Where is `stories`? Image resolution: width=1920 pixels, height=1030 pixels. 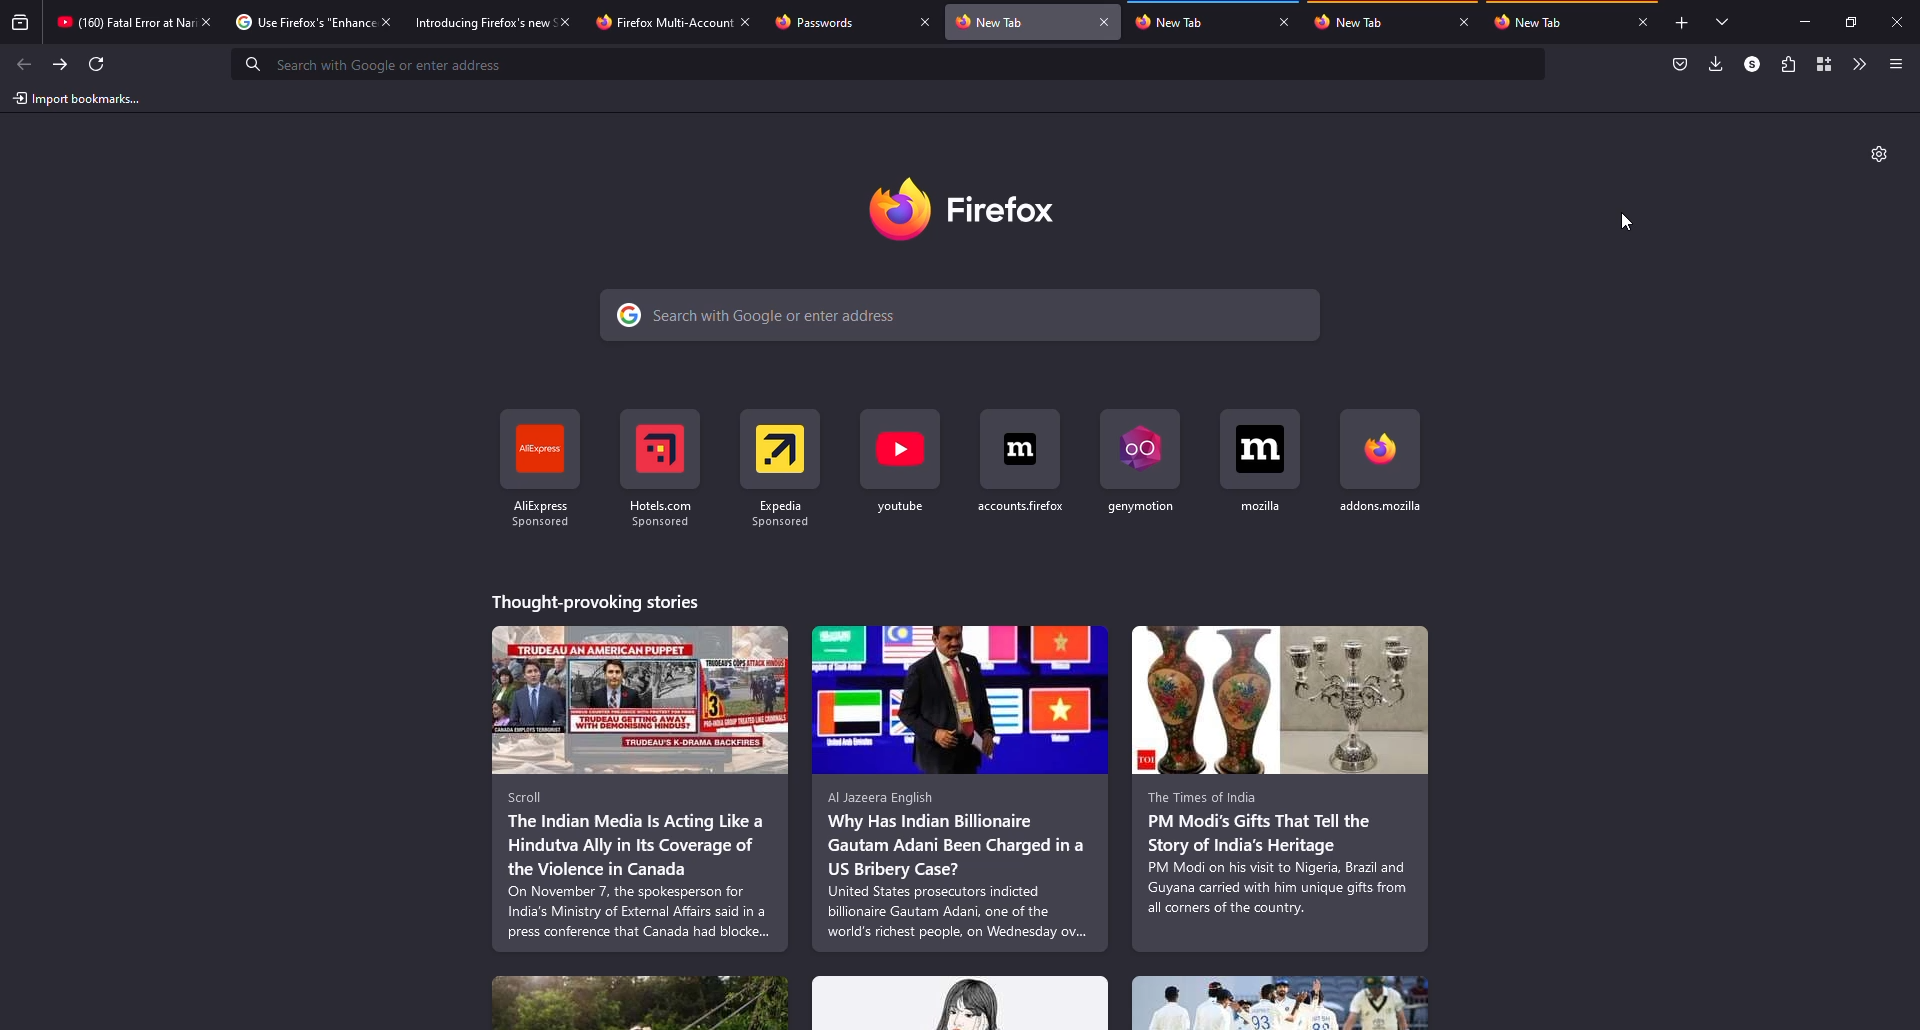 stories is located at coordinates (961, 788).